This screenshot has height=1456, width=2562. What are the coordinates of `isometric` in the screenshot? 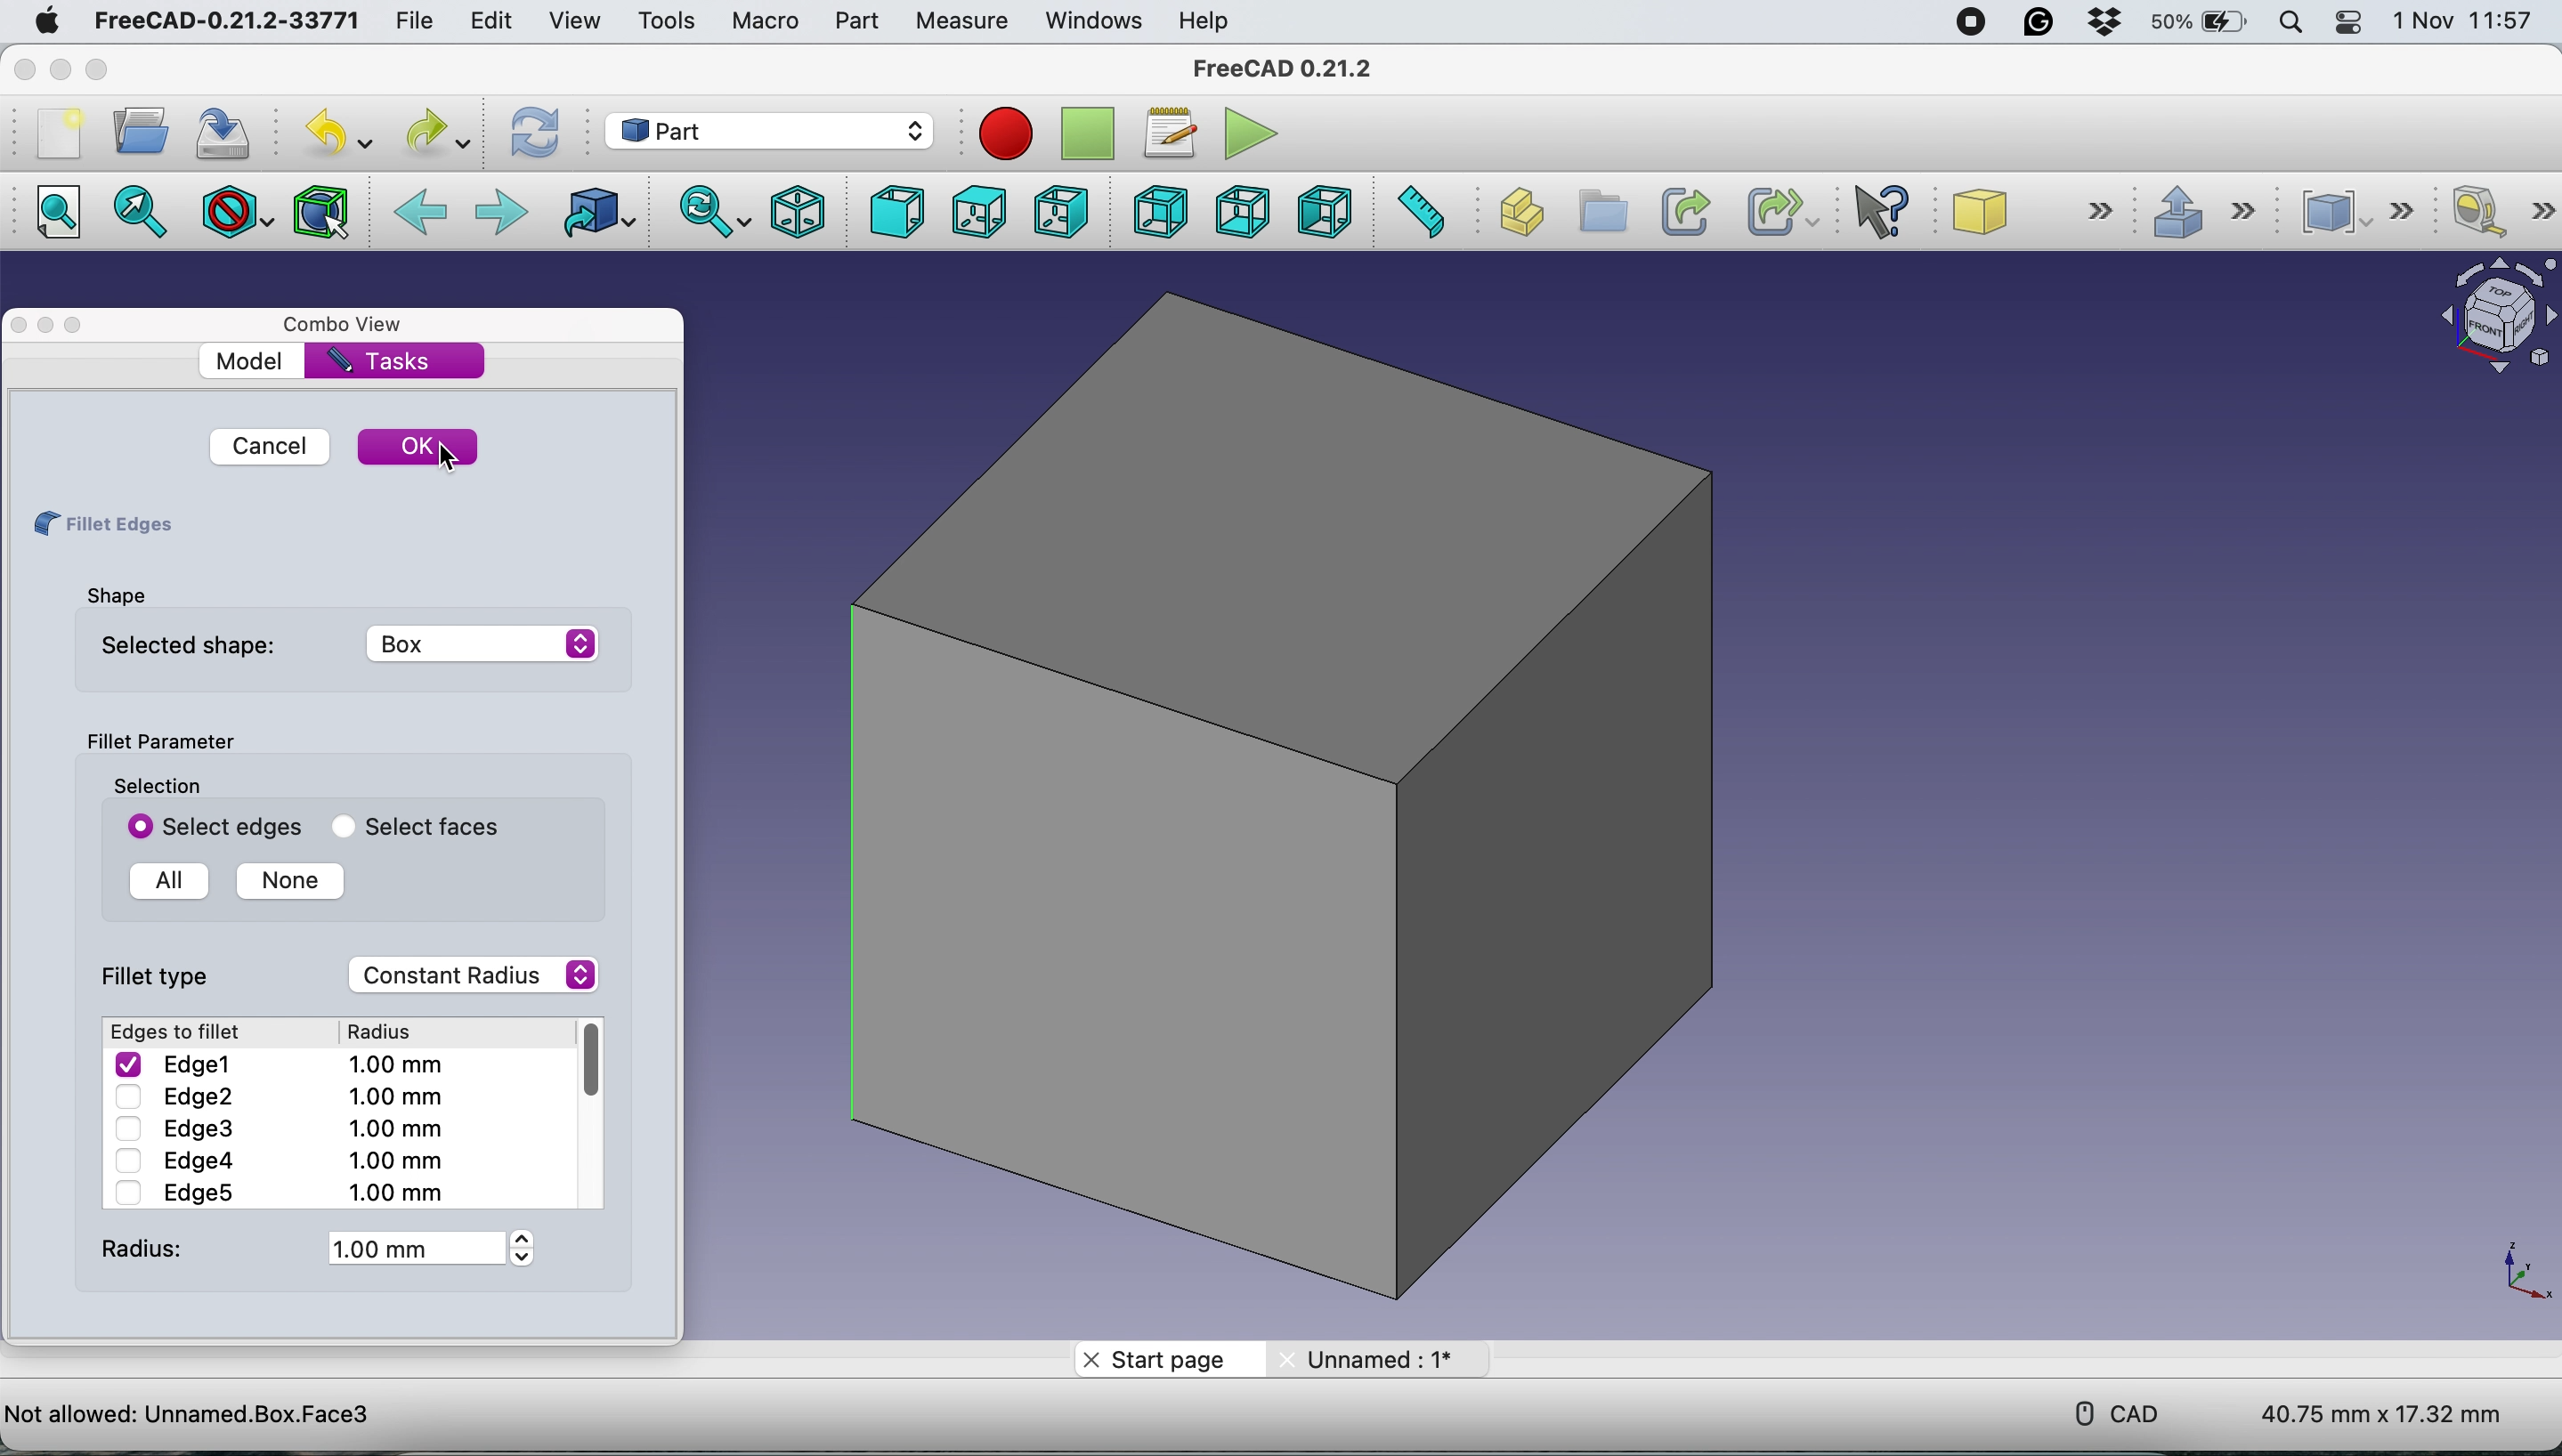 It's located at (790, 213).